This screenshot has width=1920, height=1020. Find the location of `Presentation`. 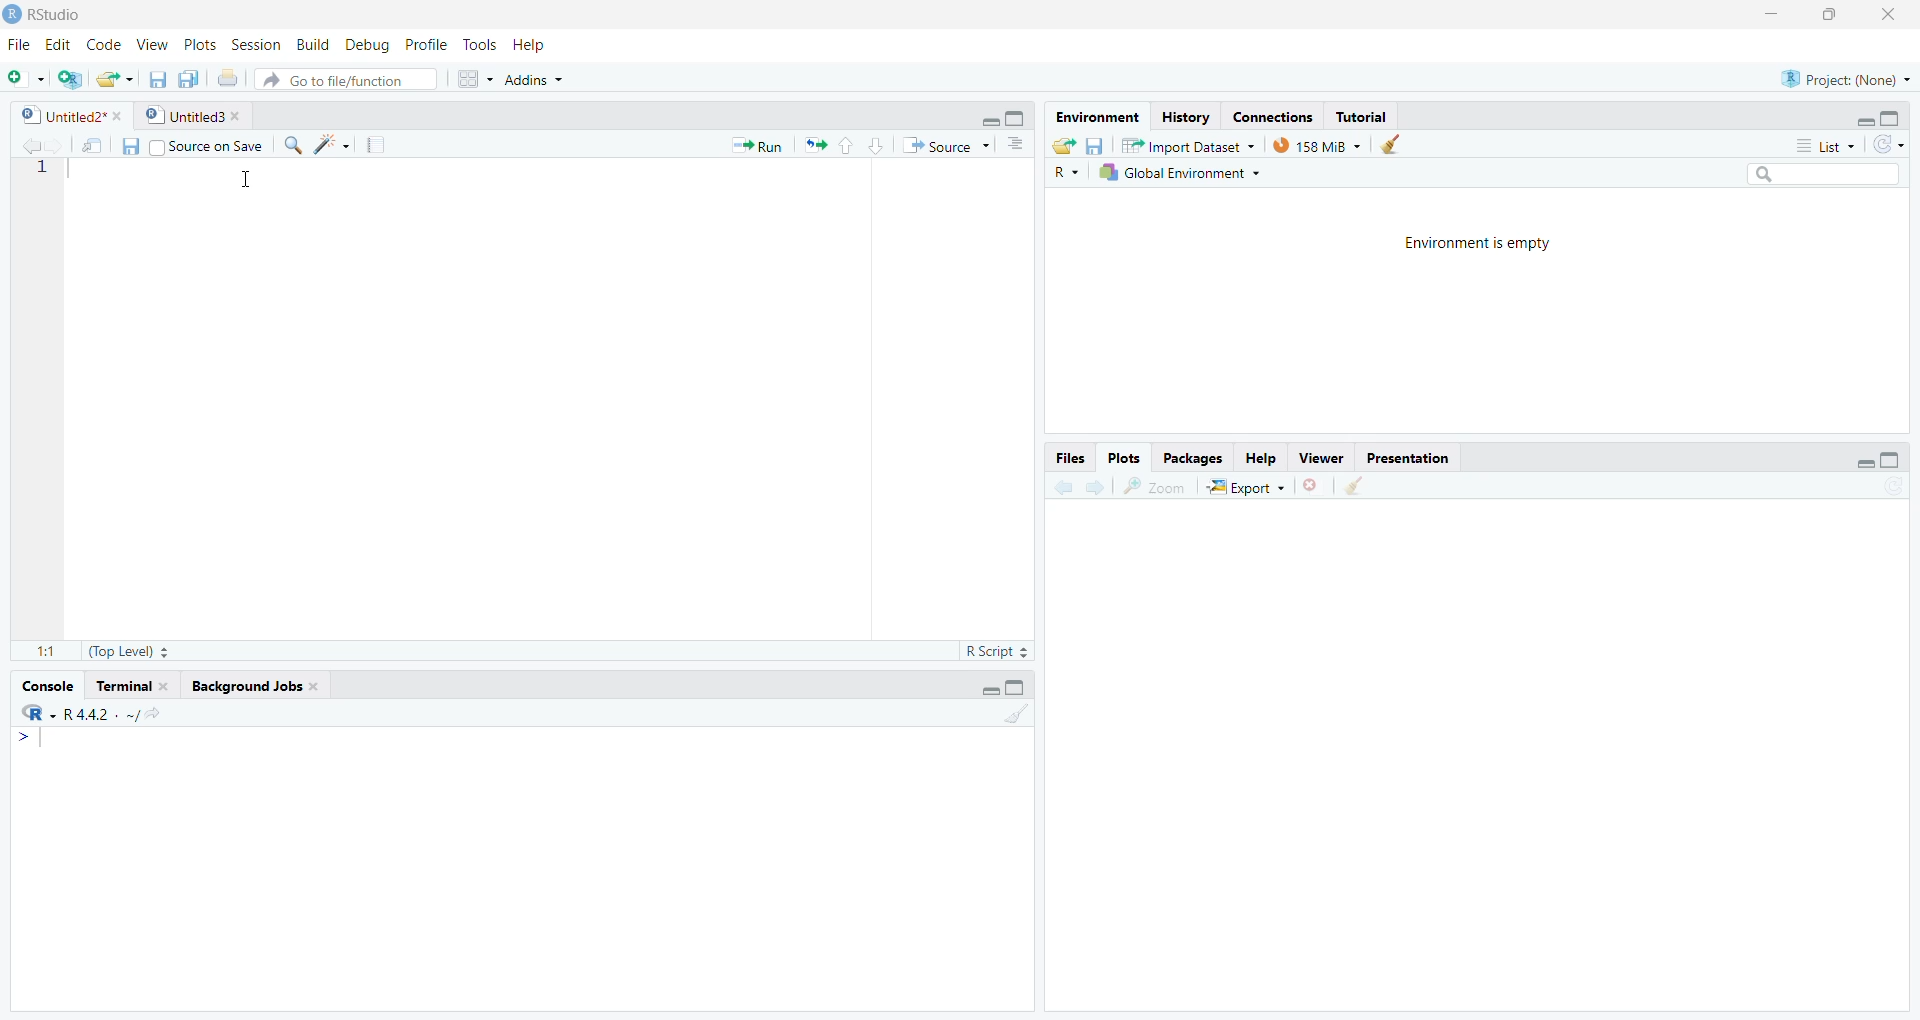

Presentation is located at coordinates (1417, 457).